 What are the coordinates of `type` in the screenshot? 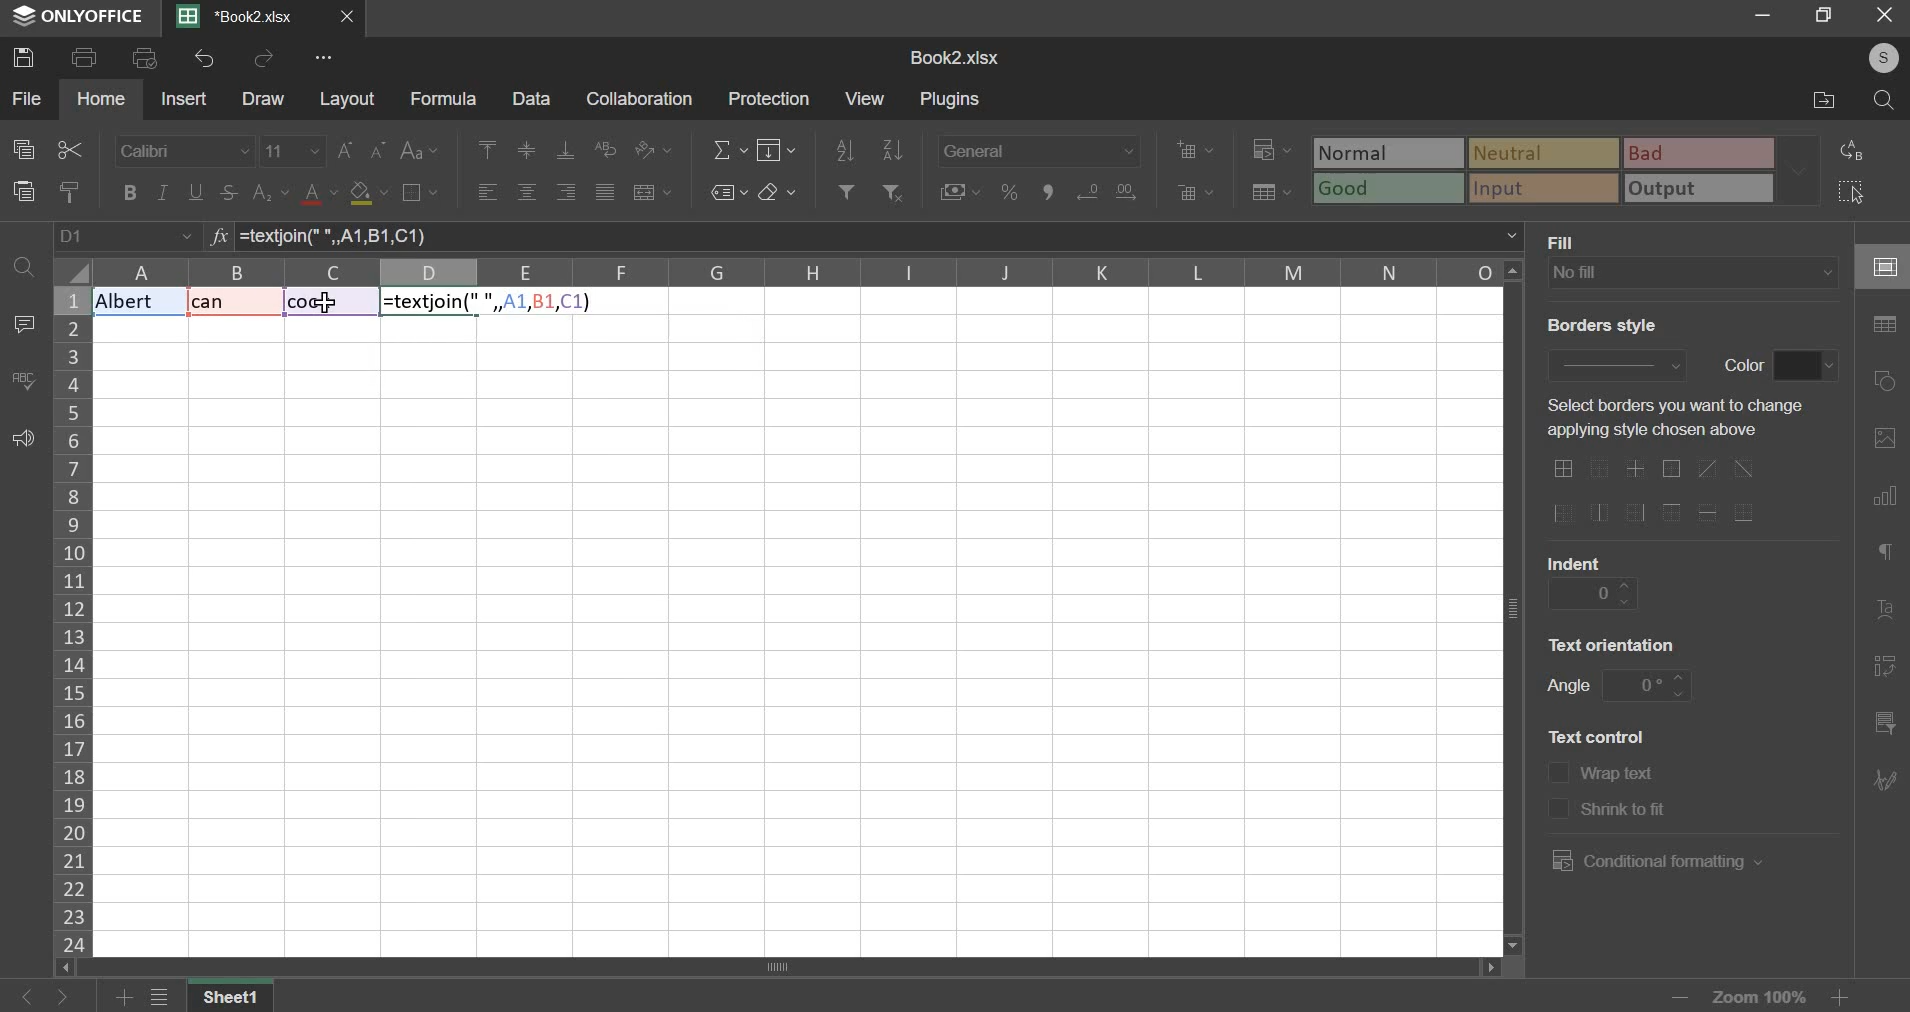 It's located at (1568, 171).